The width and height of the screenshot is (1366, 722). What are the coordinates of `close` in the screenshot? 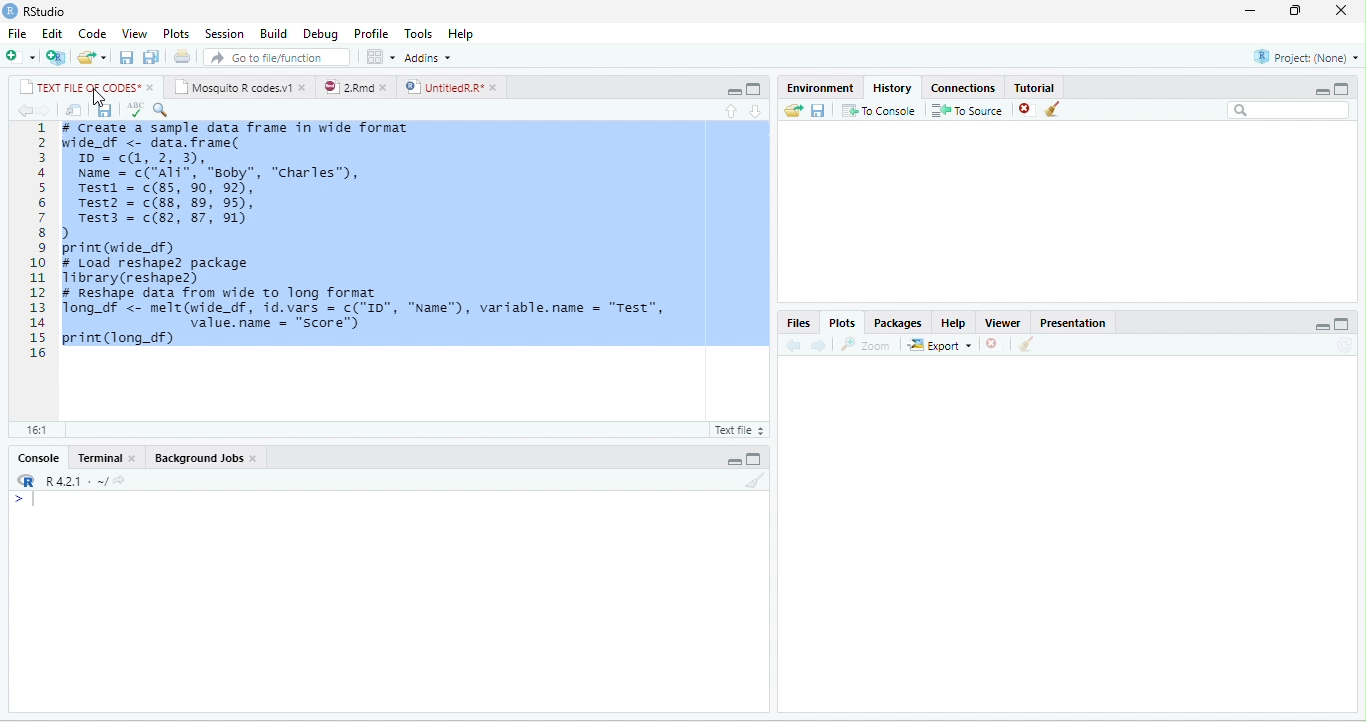 It's located at (1342, 10).